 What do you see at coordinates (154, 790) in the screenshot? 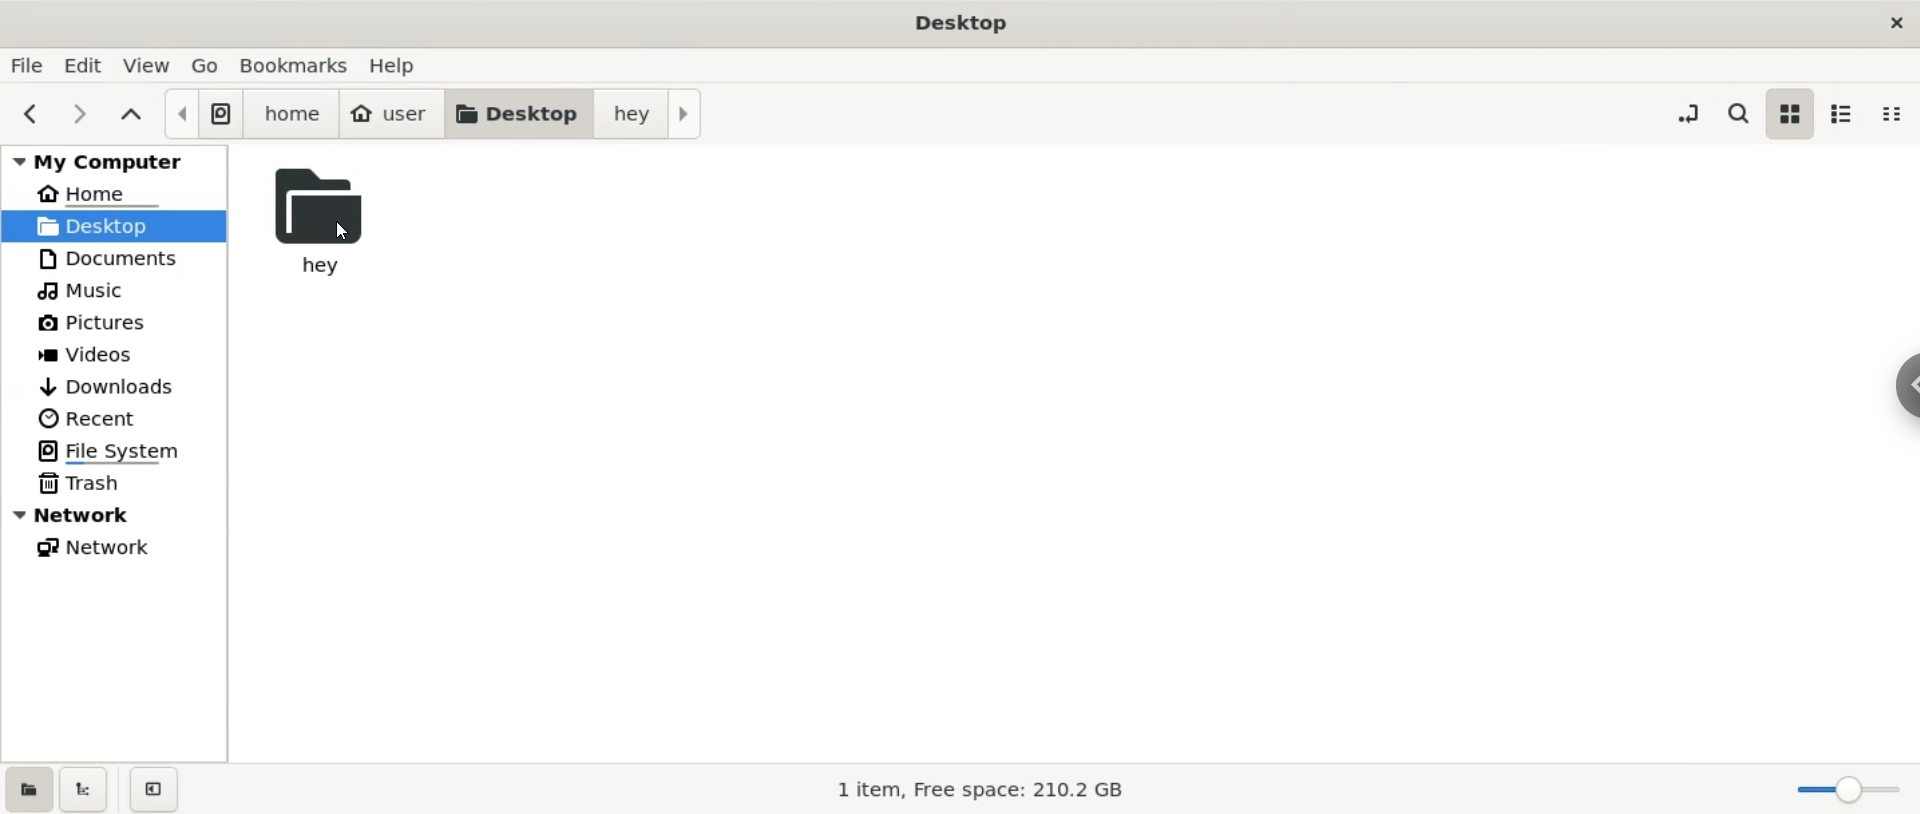
I see `close sidebar` at bounding box center [154, 790].